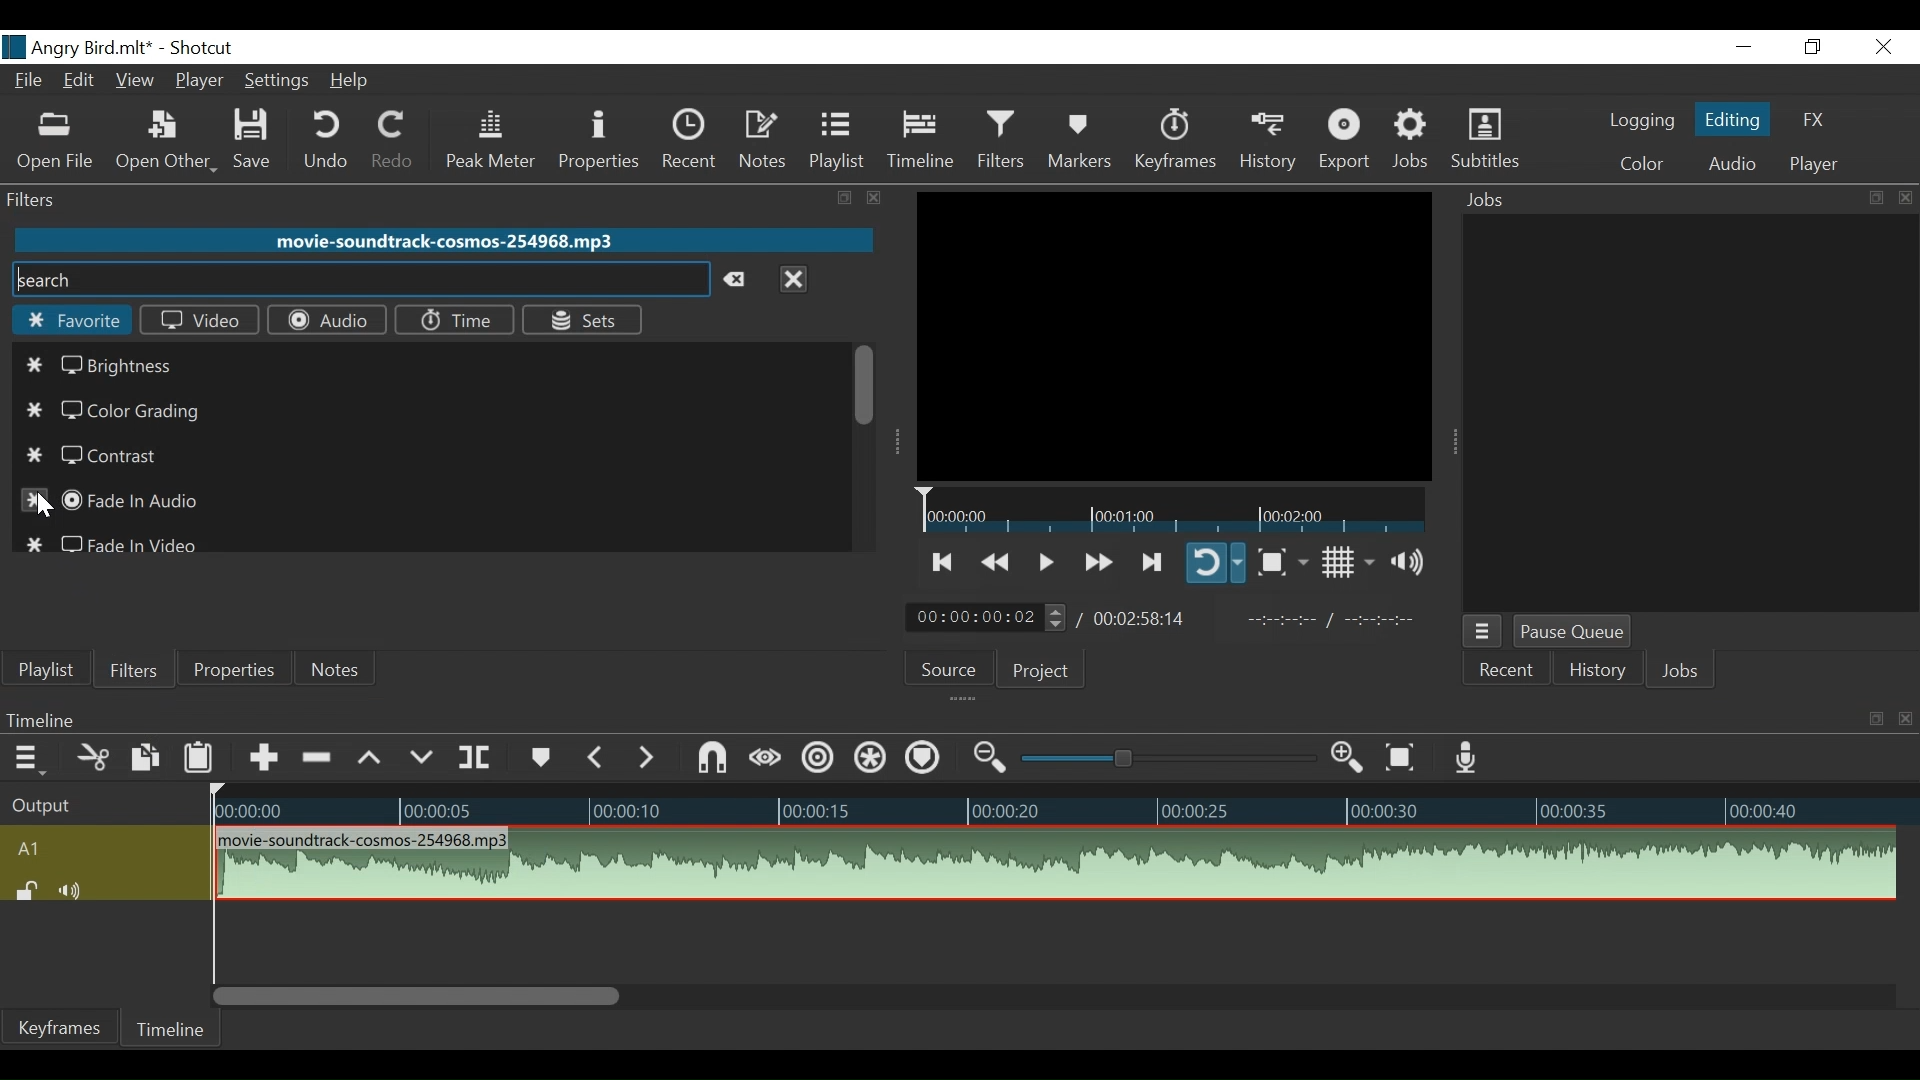 Image resolution: width=1920 pixels, height=1080 pixels. Describe the element at coordinates (1874, 198) in the screenshot. I see `resize` at that location.